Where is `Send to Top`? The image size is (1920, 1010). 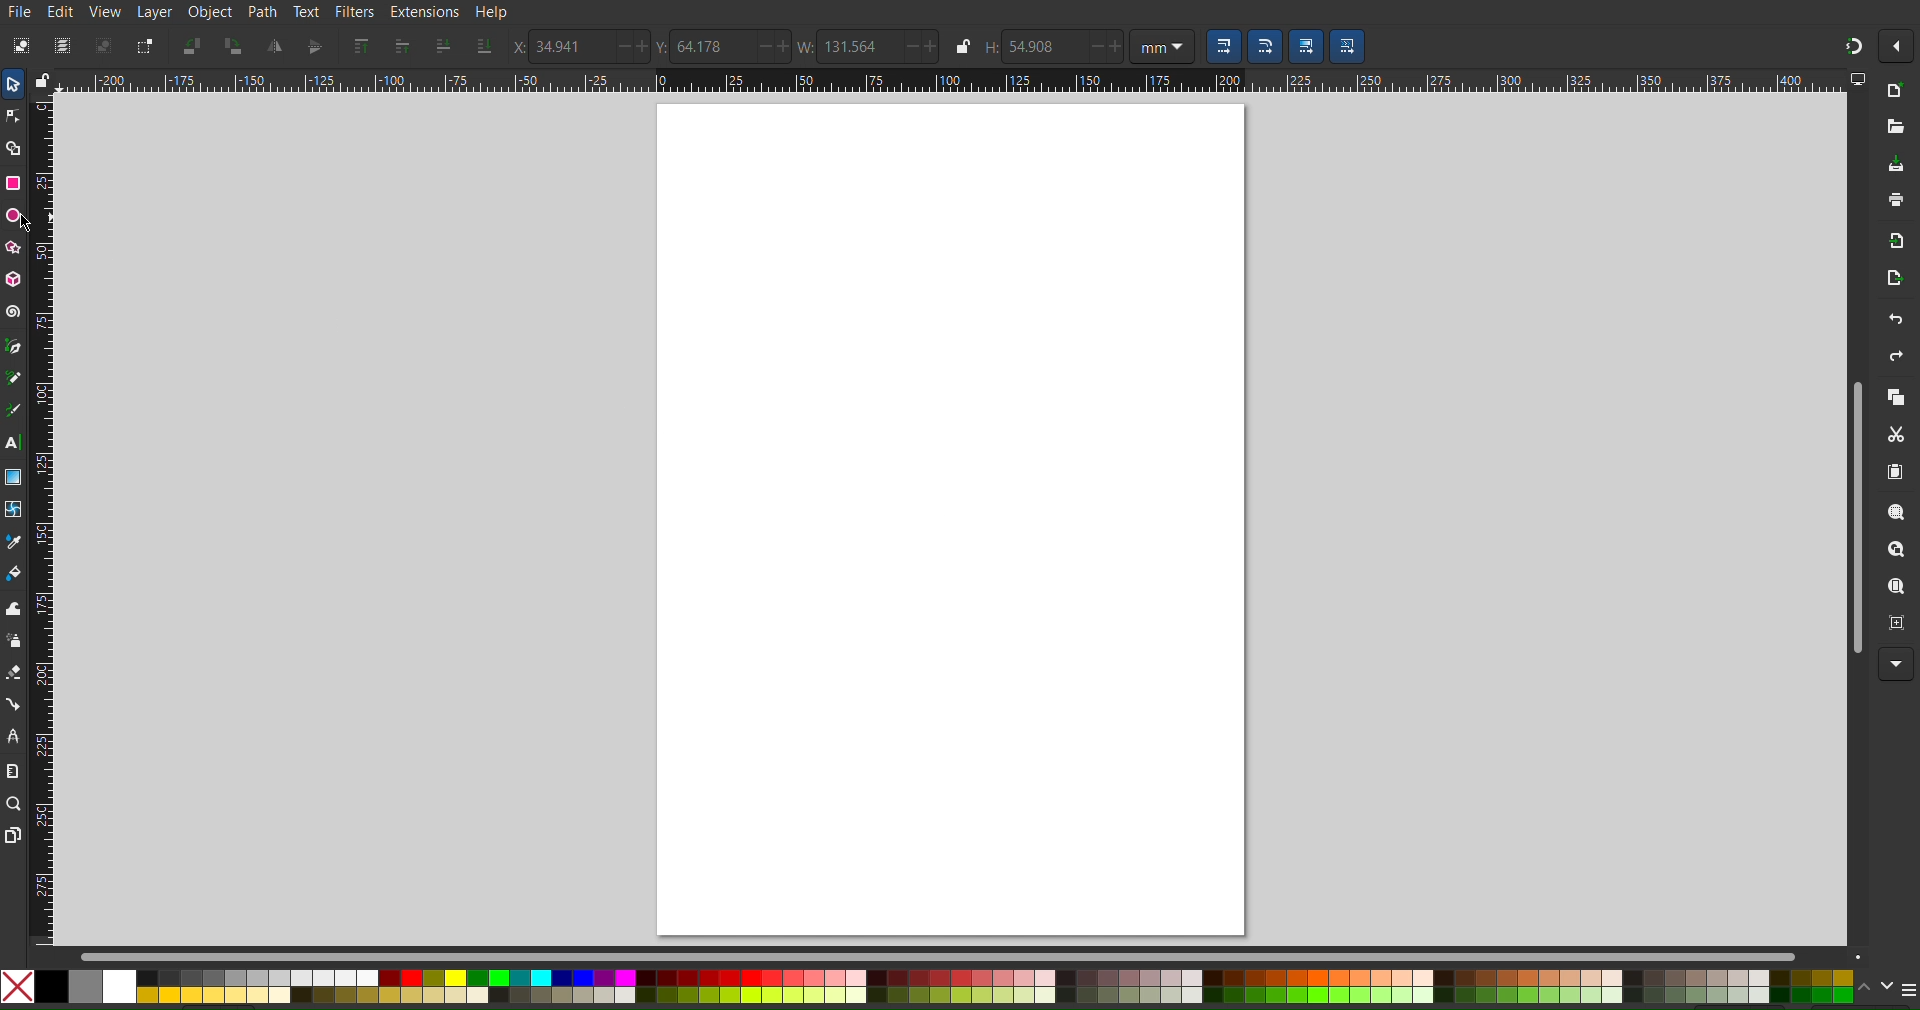 Send to Top is located at coordinates (360, 46).